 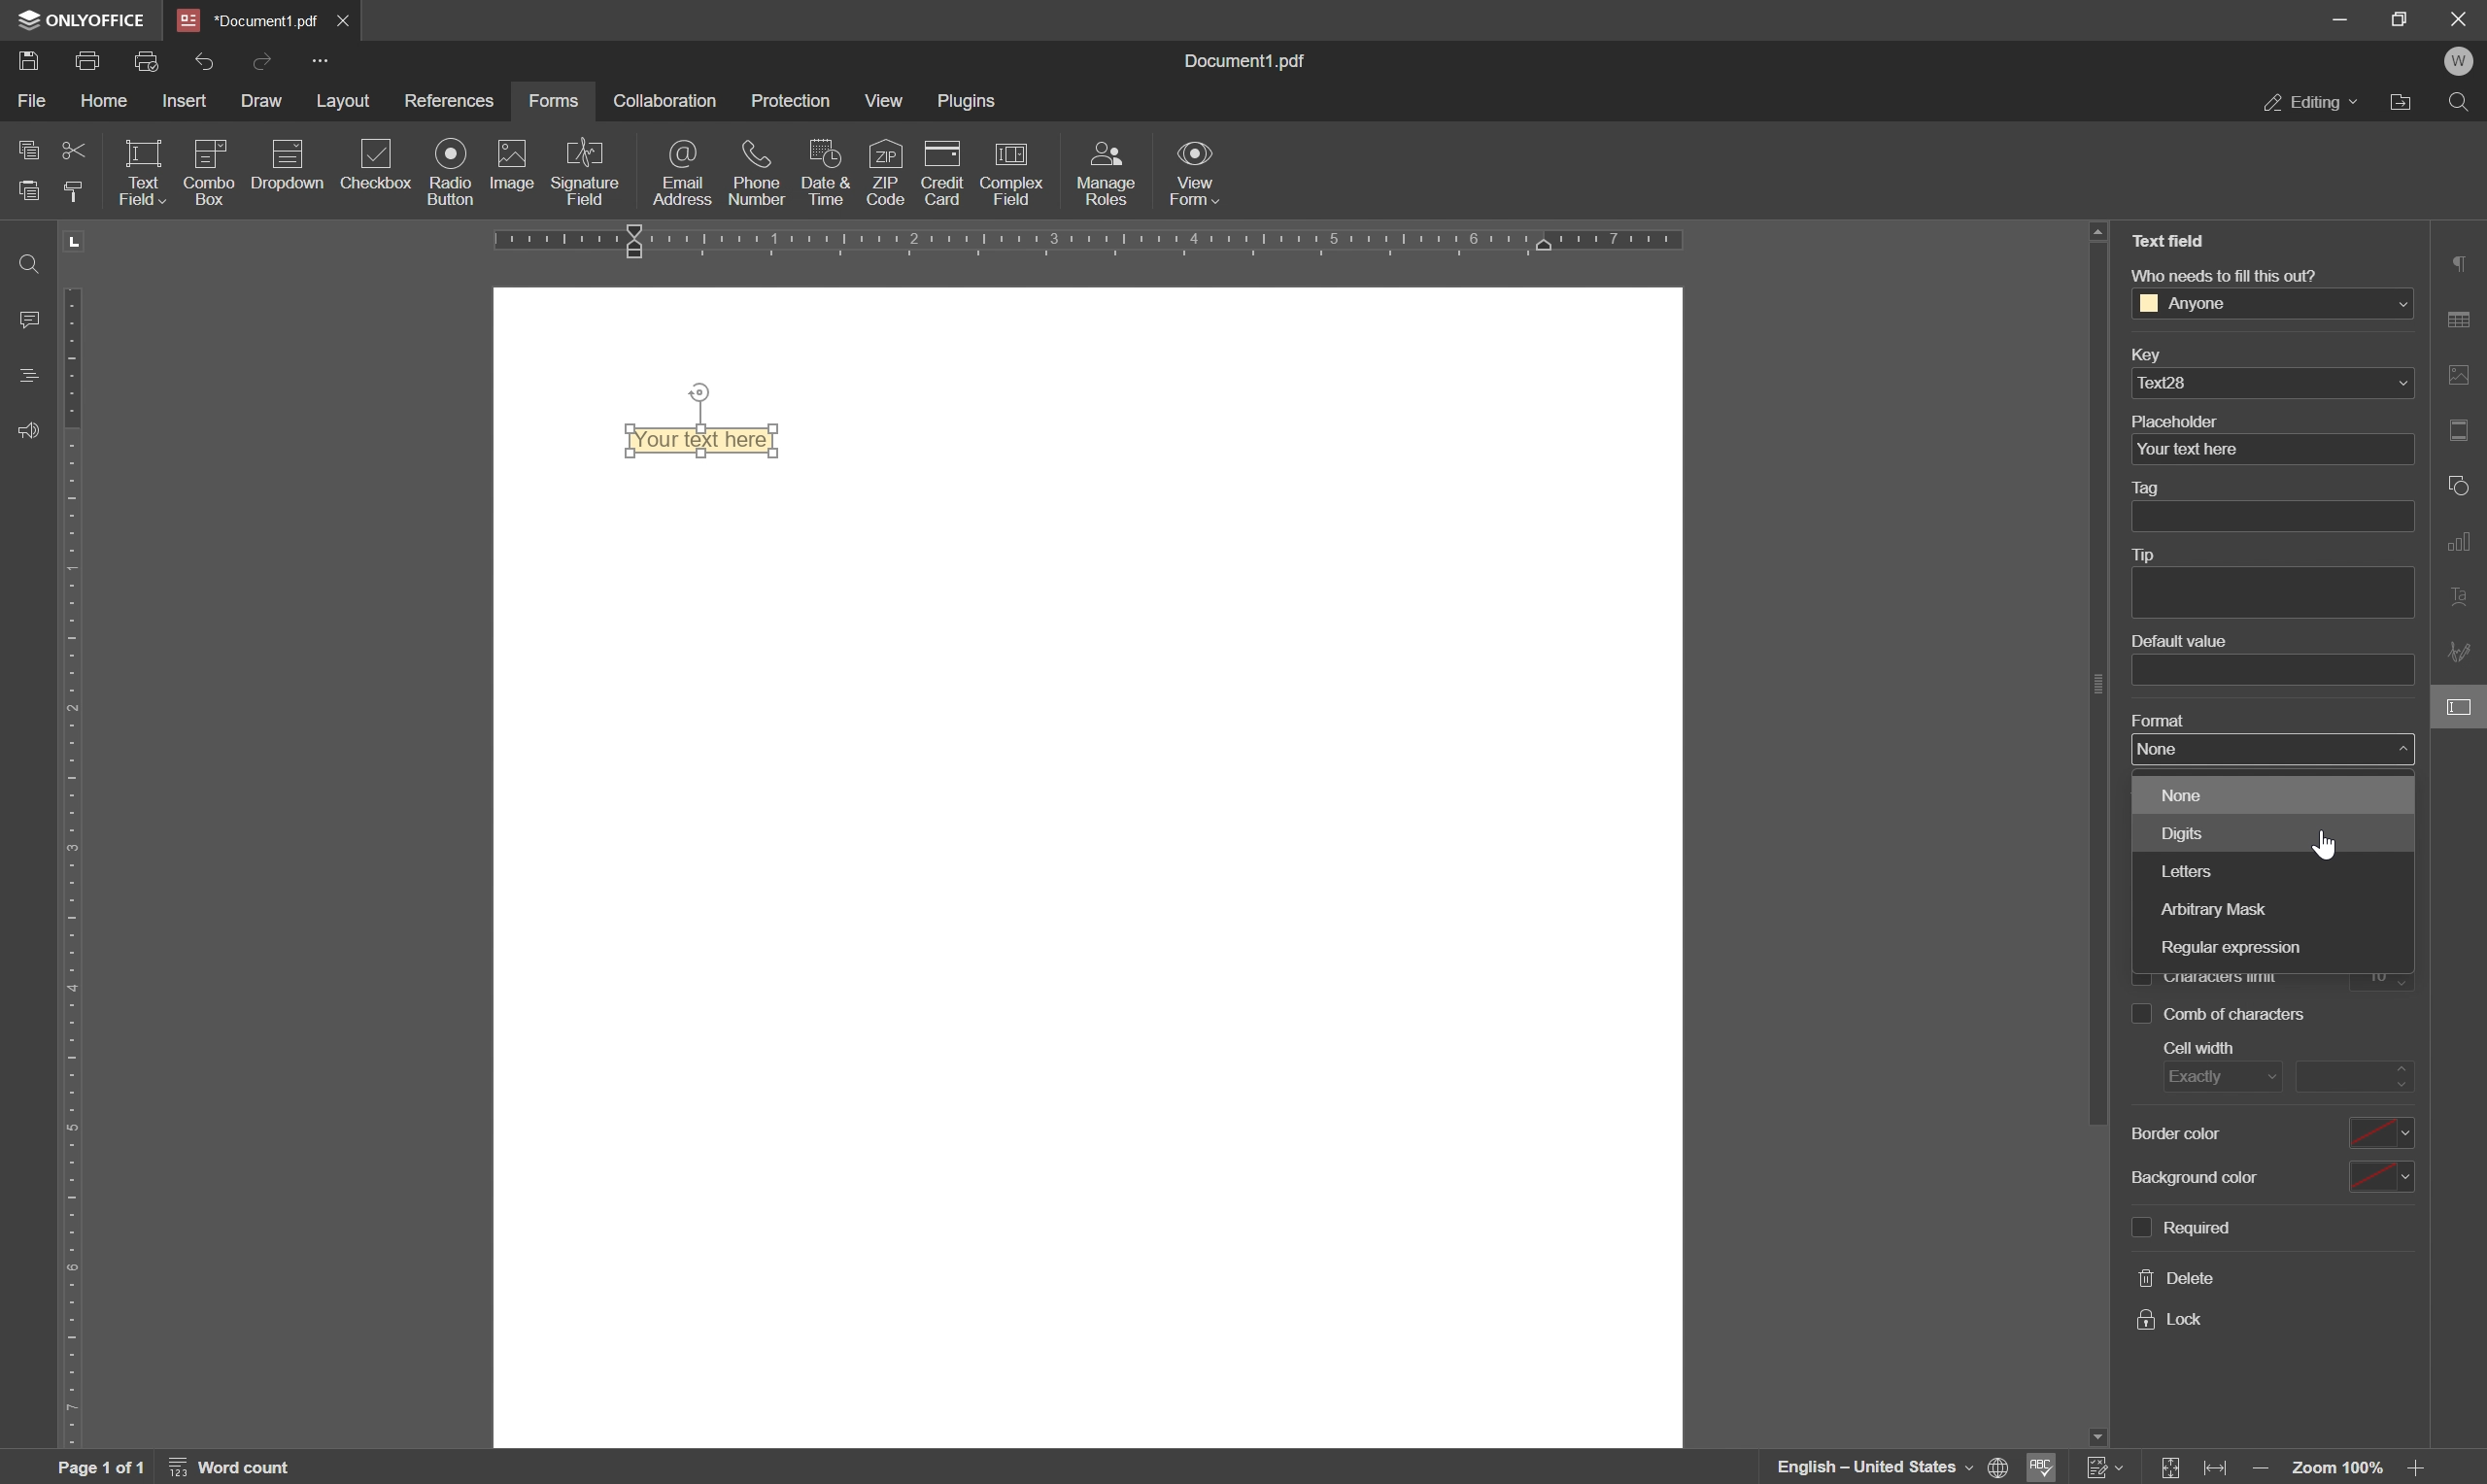 What do you see at coordinates (26, 151) in the screenshot?
I see `copy` at bounding box center [26, 151].